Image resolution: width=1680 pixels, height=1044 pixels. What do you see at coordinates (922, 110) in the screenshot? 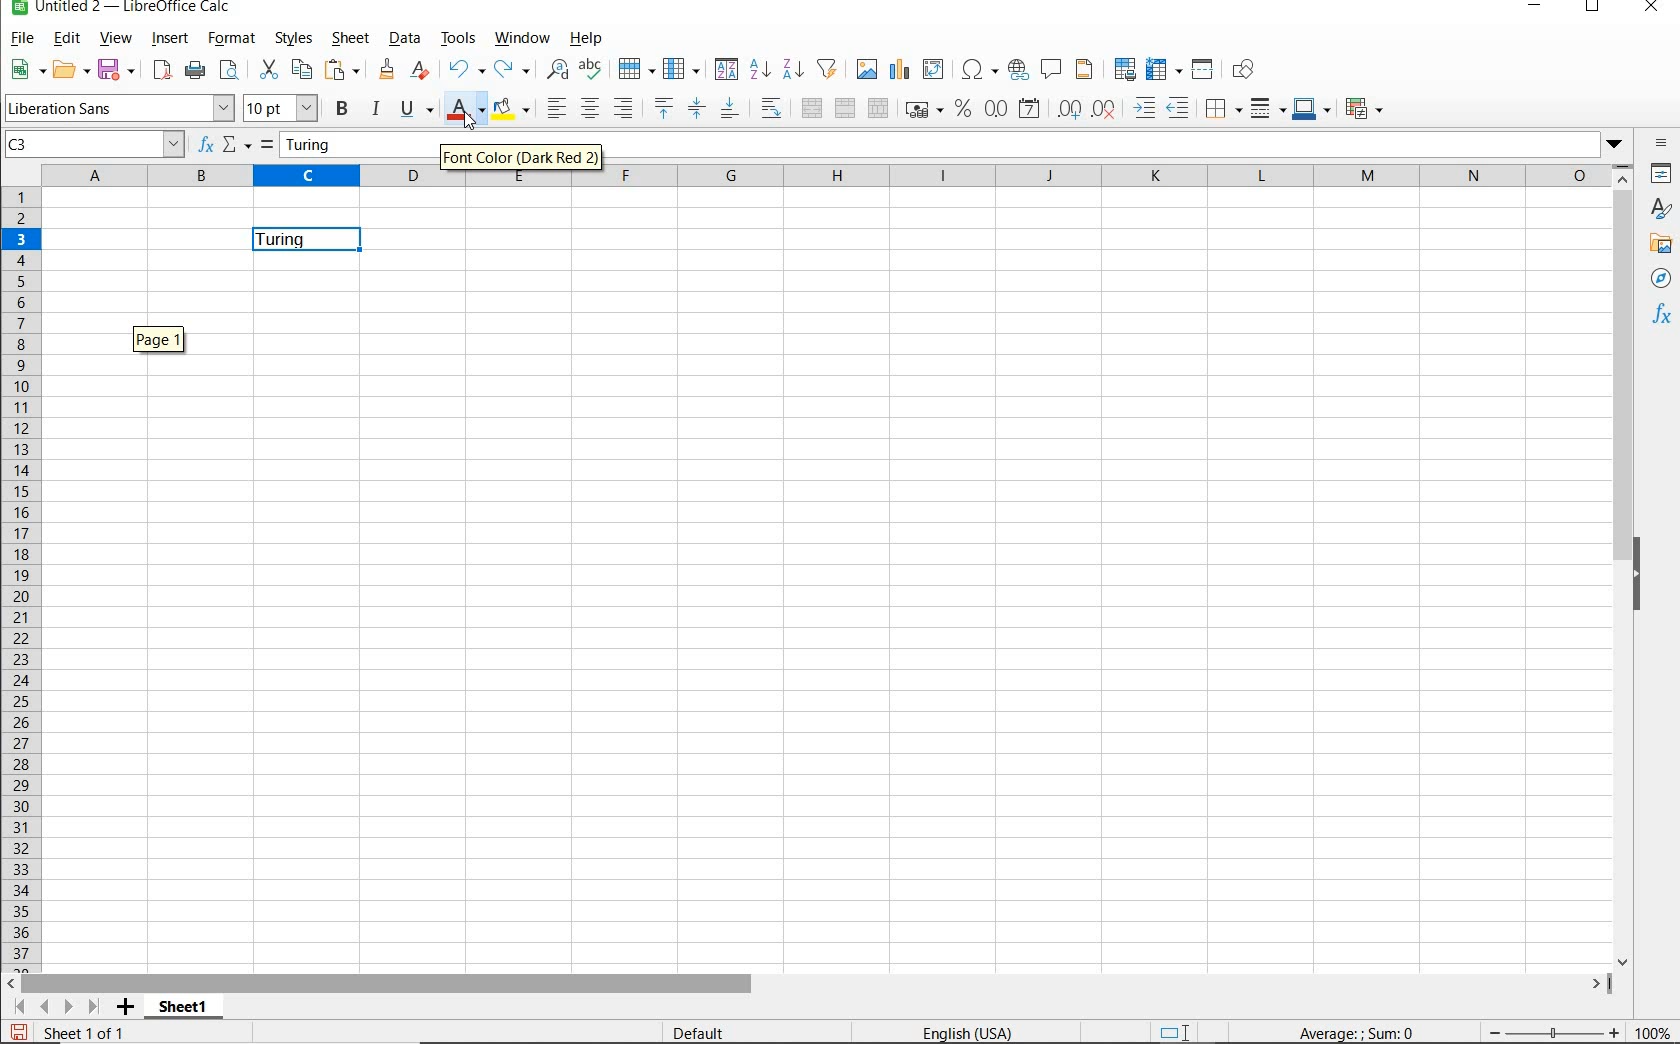
I see `FORMAT AS CURRENCY` at bounding box center [922, 110].